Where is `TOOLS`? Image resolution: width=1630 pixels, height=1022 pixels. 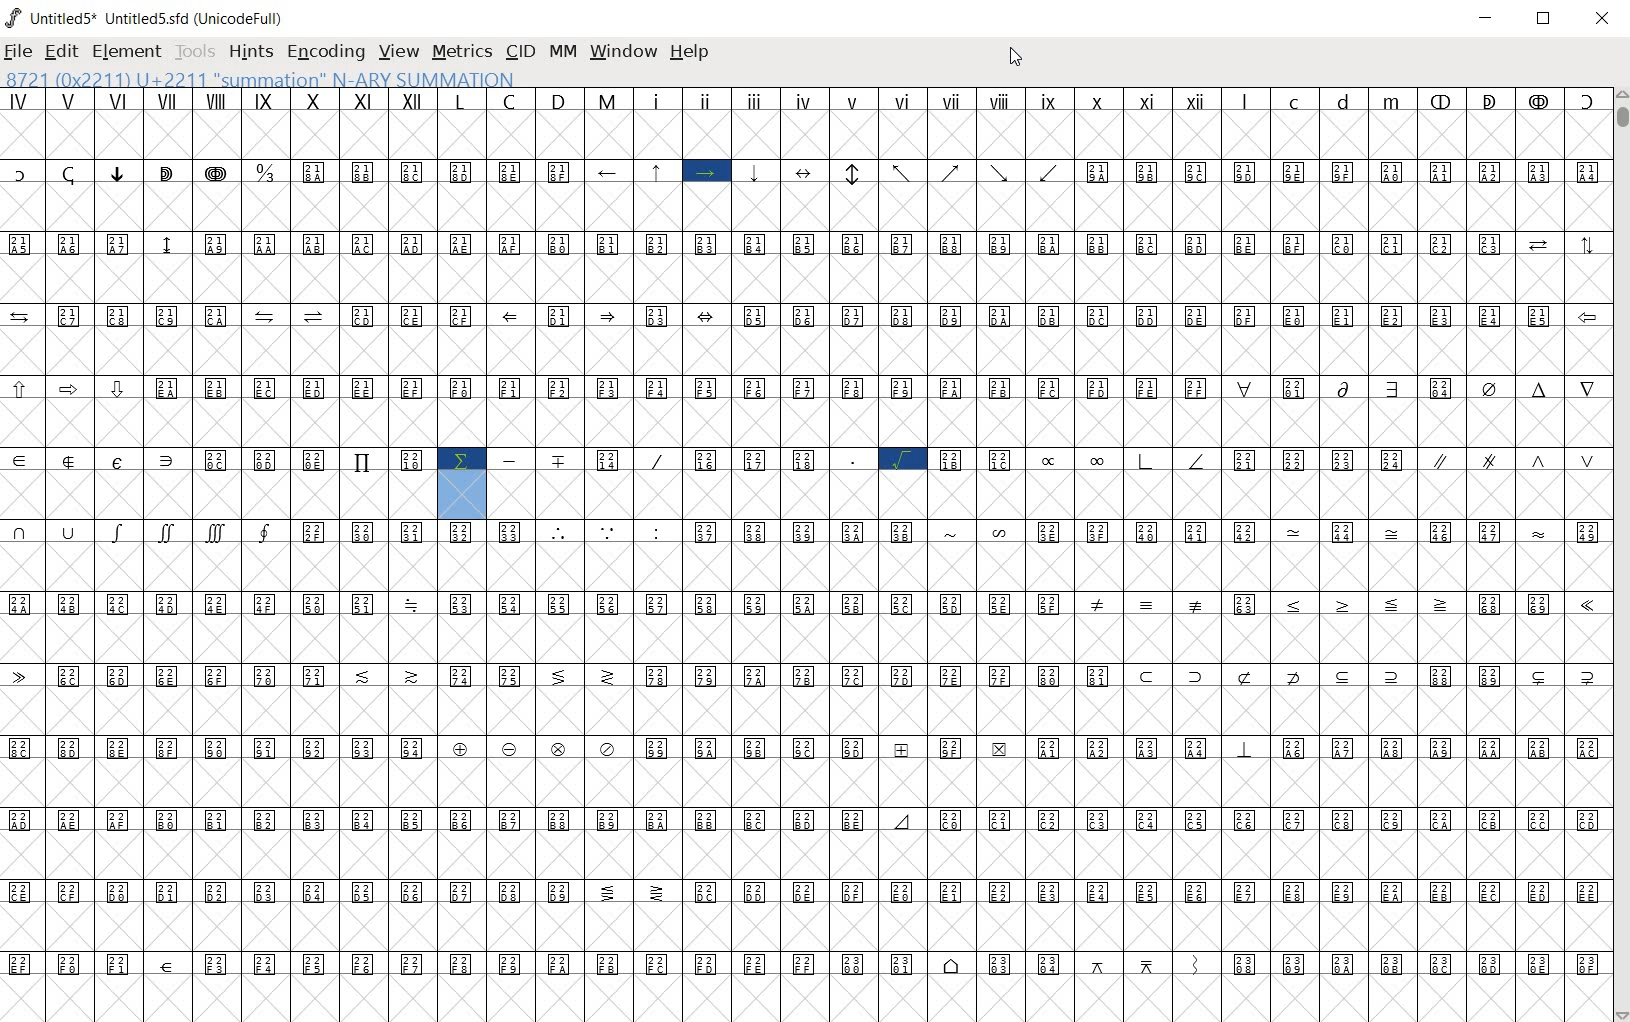
TOOLS is located at coordinates (195, 52).